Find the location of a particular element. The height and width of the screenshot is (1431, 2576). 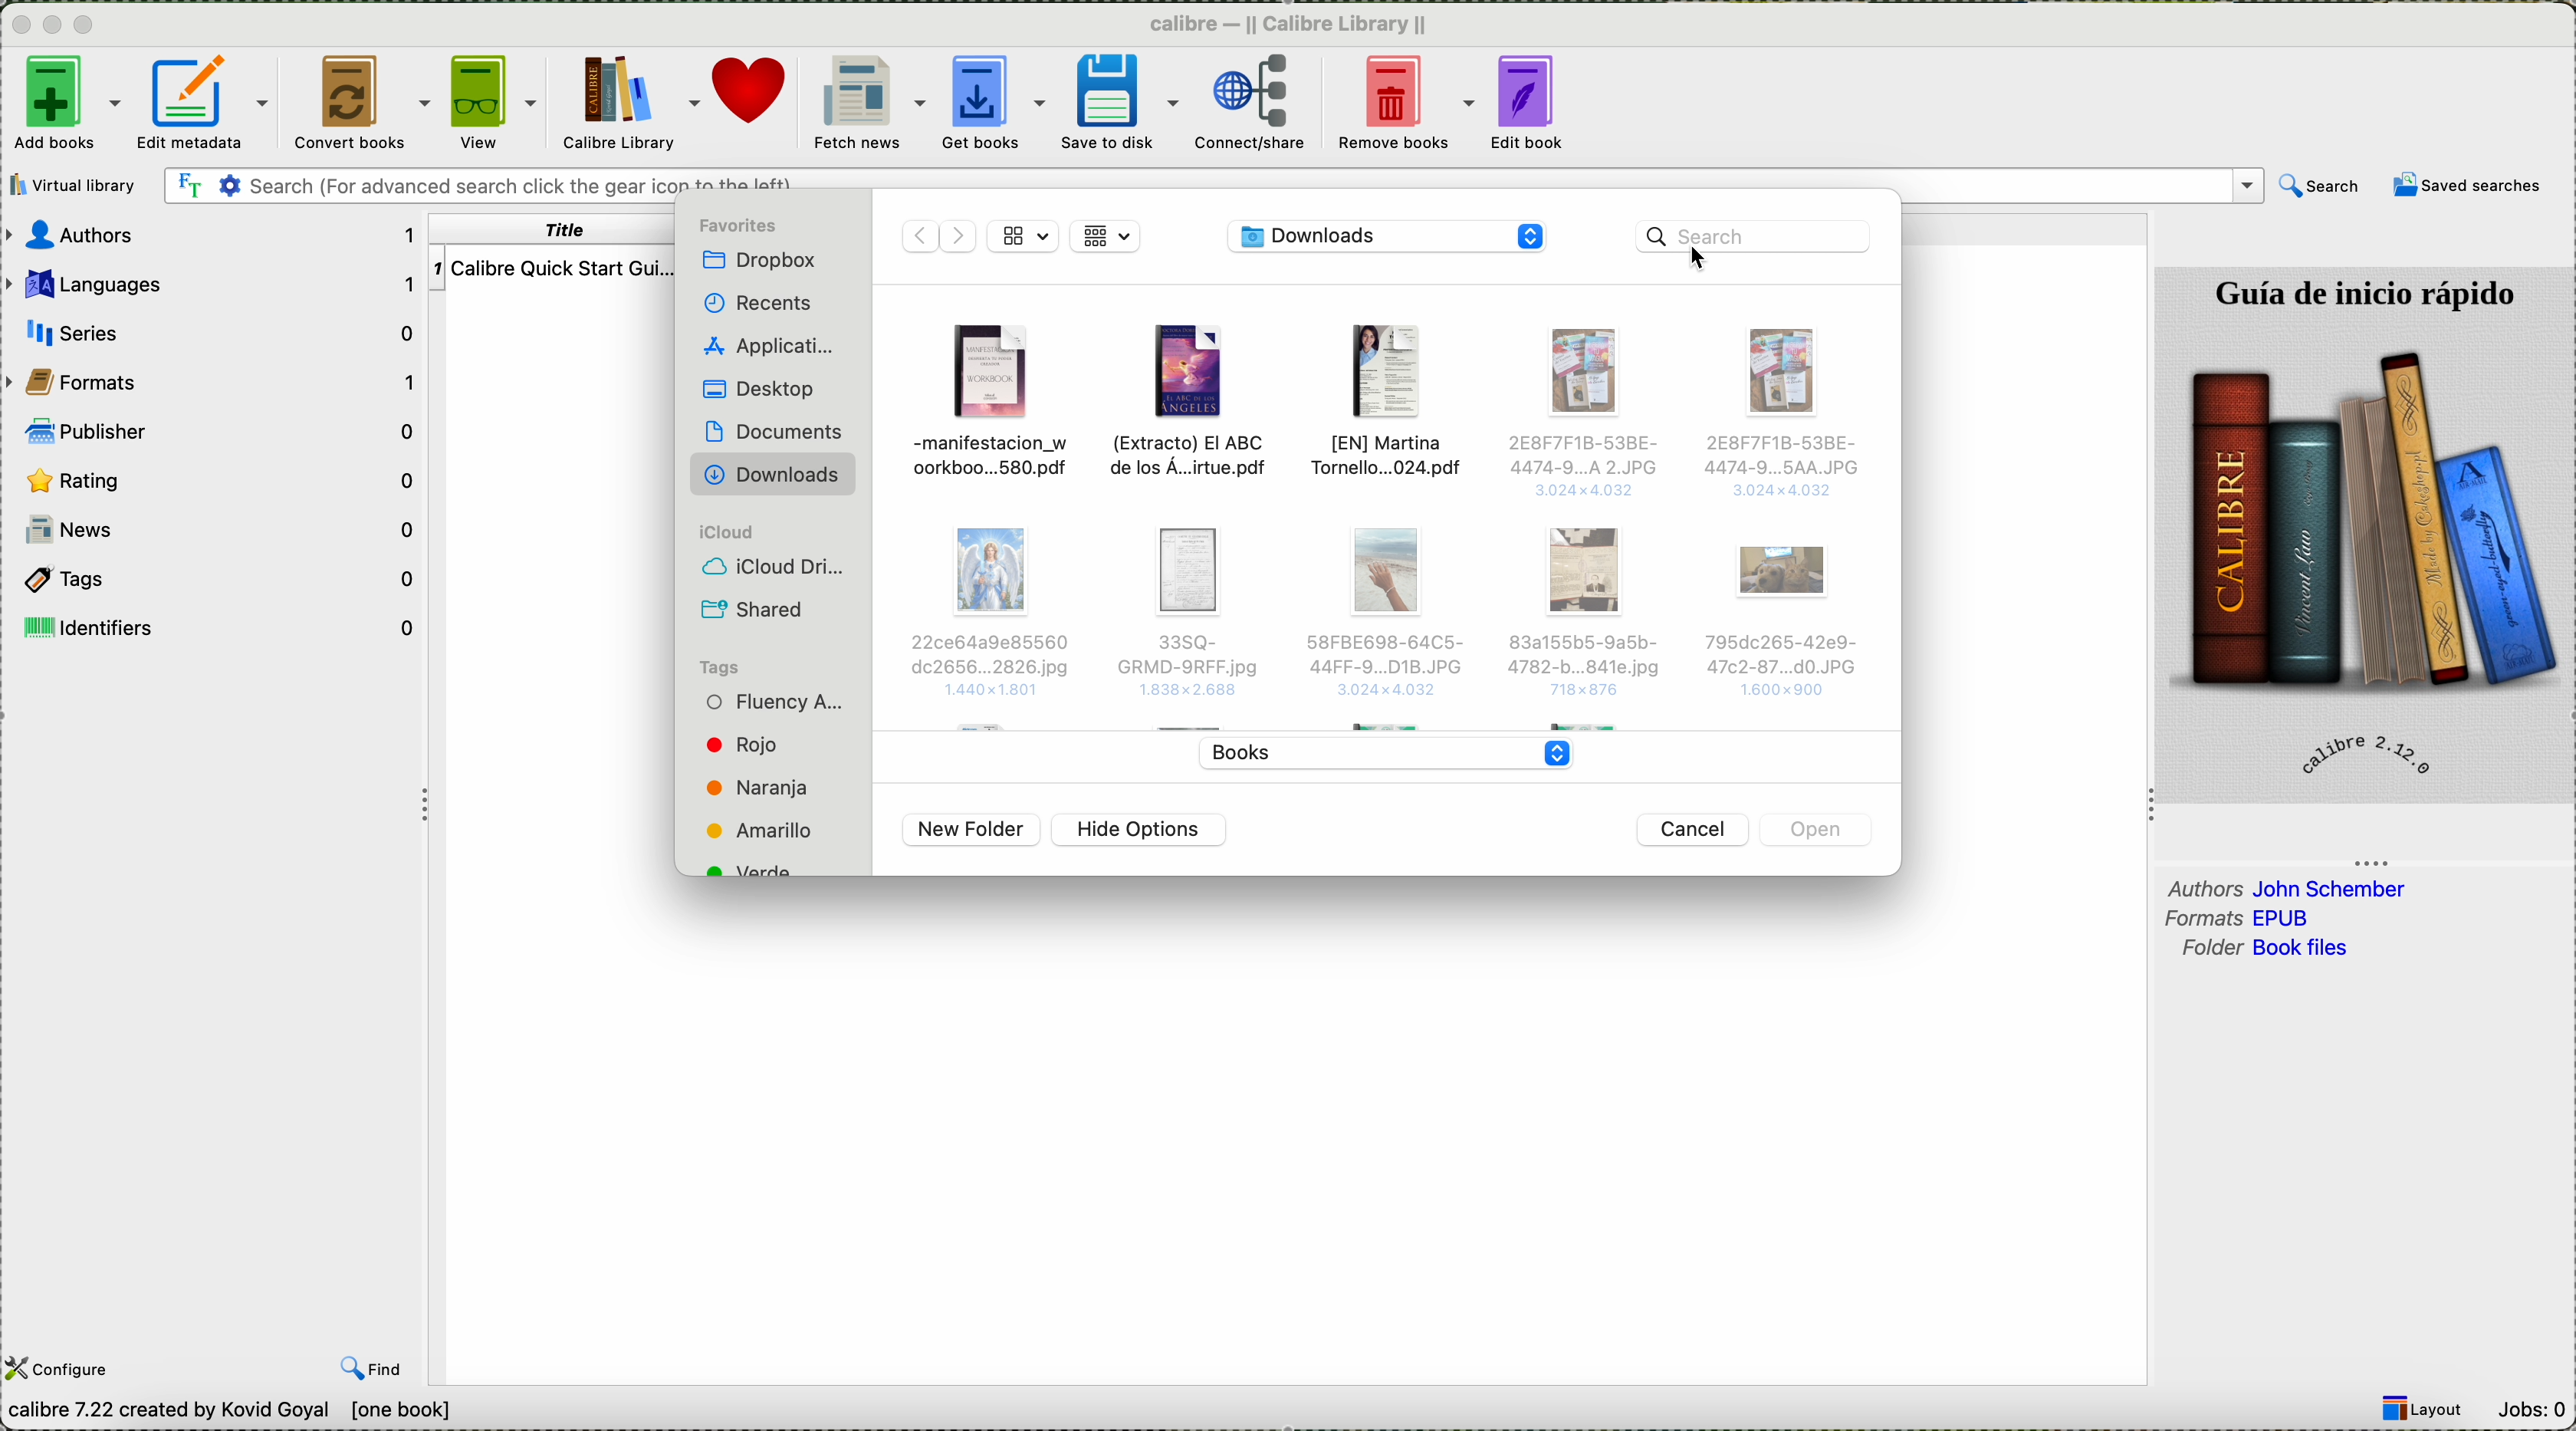

maximize program is located at coordinates (88, 26).